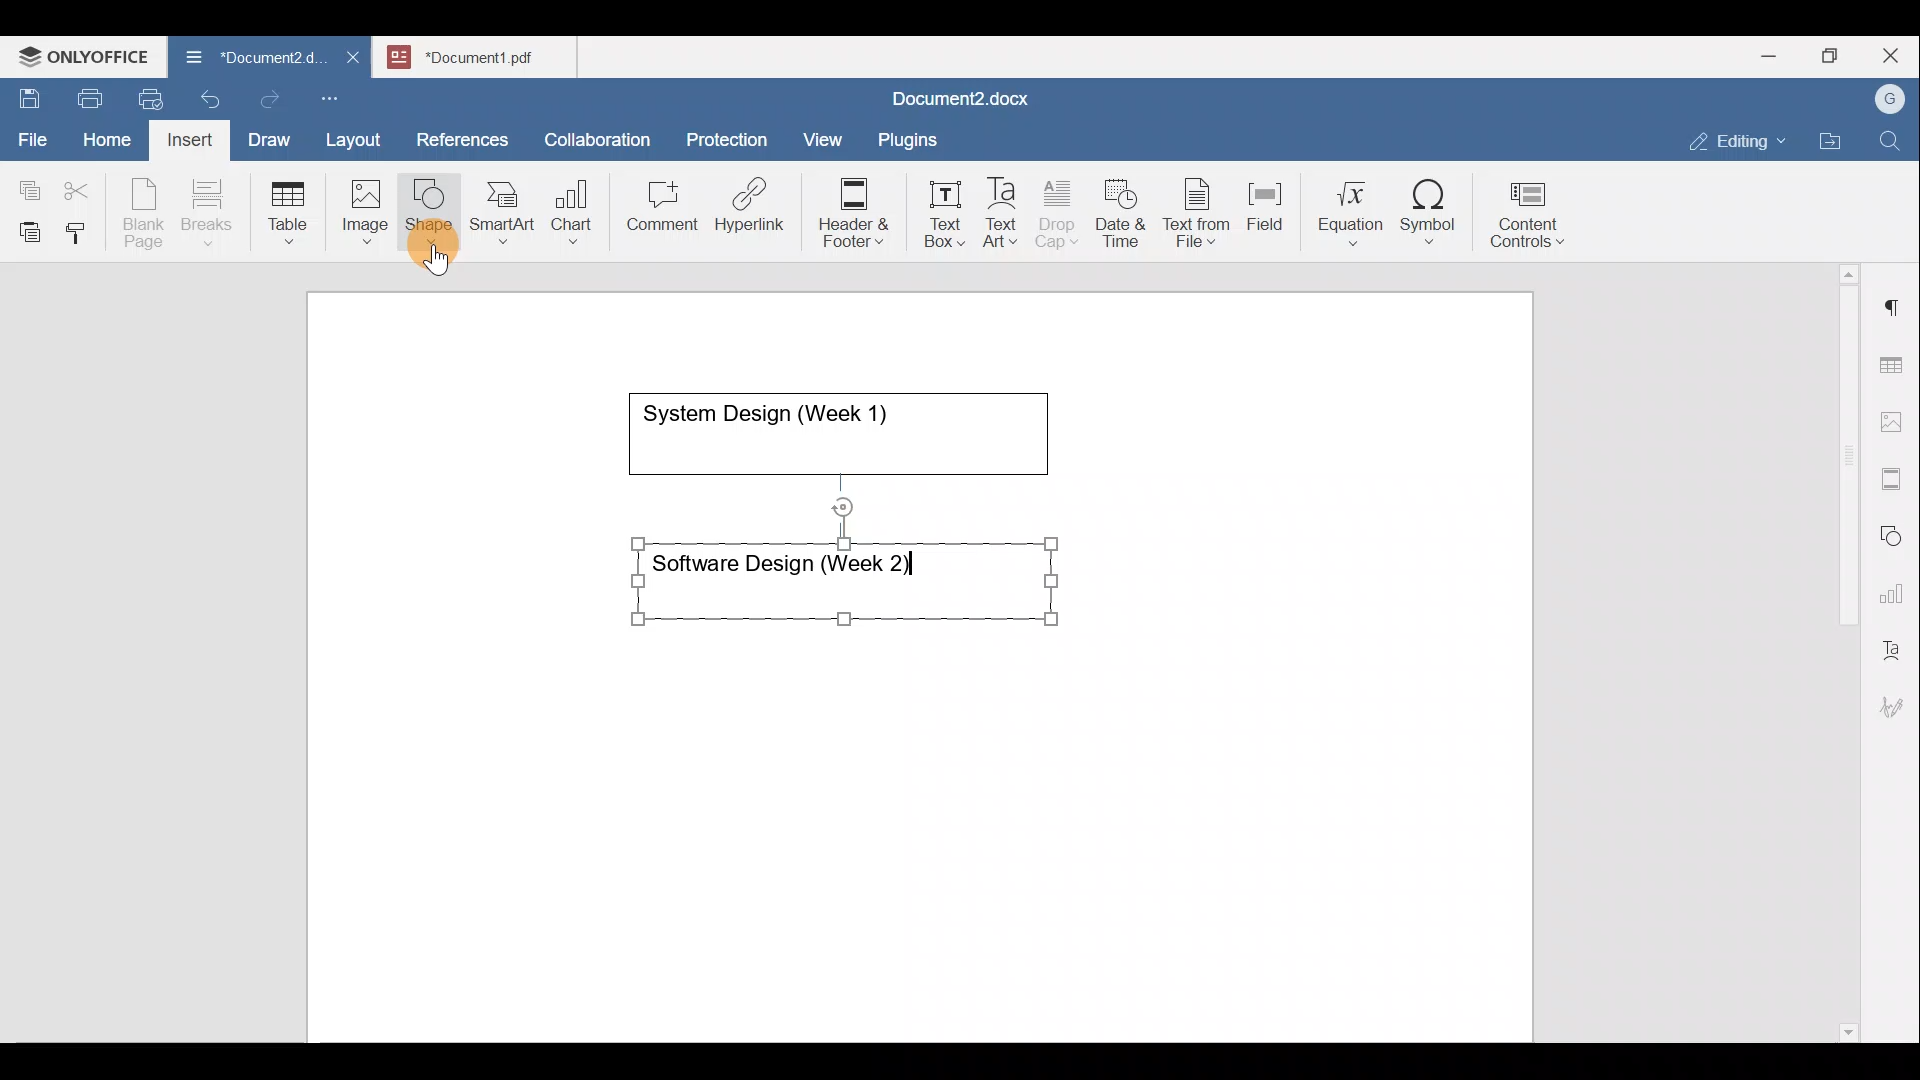 The height and width of the screenshot is (1080, 1920). Describe the element at coordinates (914, 137) in the screenshot. I see `Plugins` at that location.